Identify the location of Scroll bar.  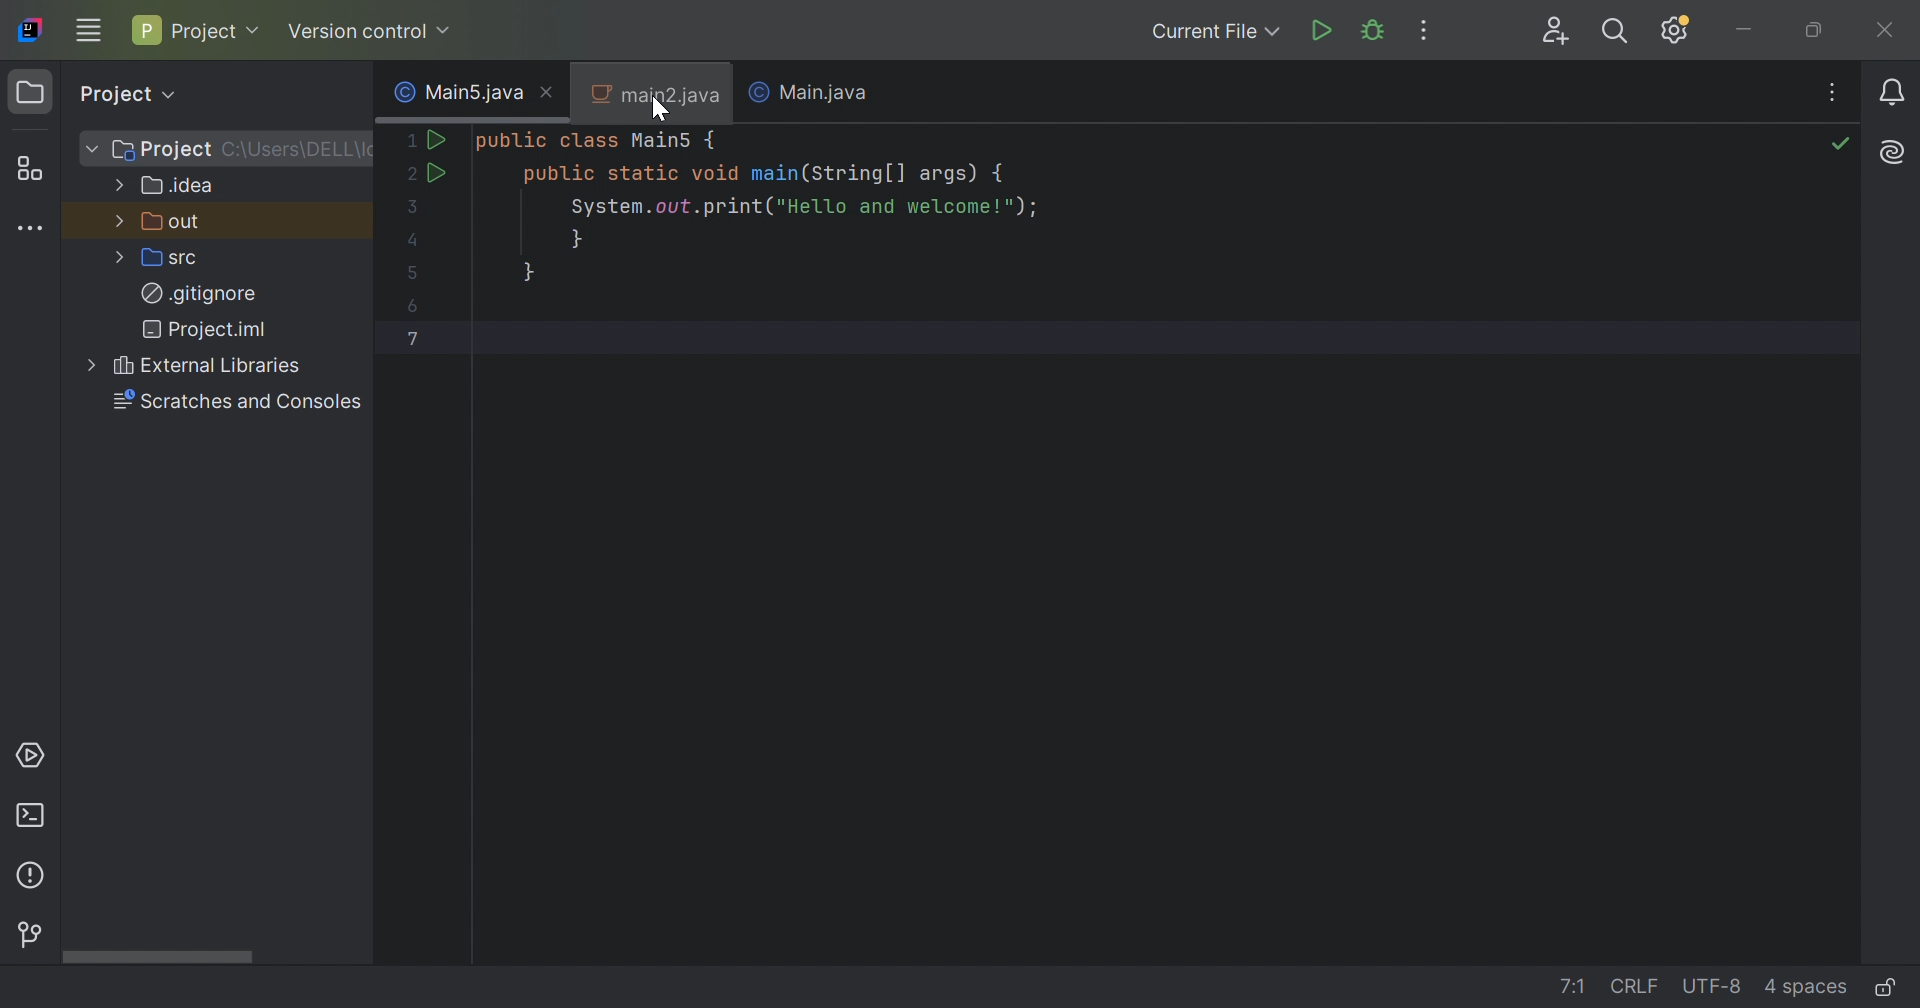
(154, 958).